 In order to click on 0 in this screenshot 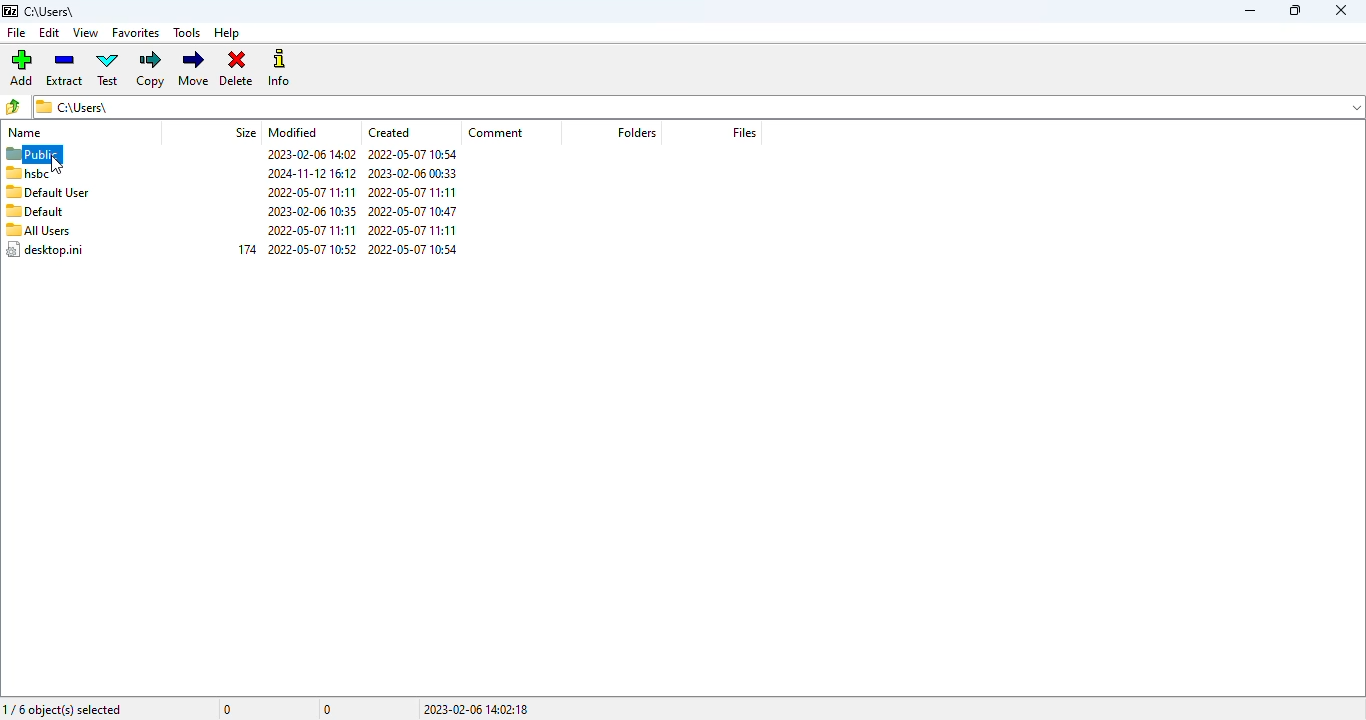, I will do `click(331, 707)`.